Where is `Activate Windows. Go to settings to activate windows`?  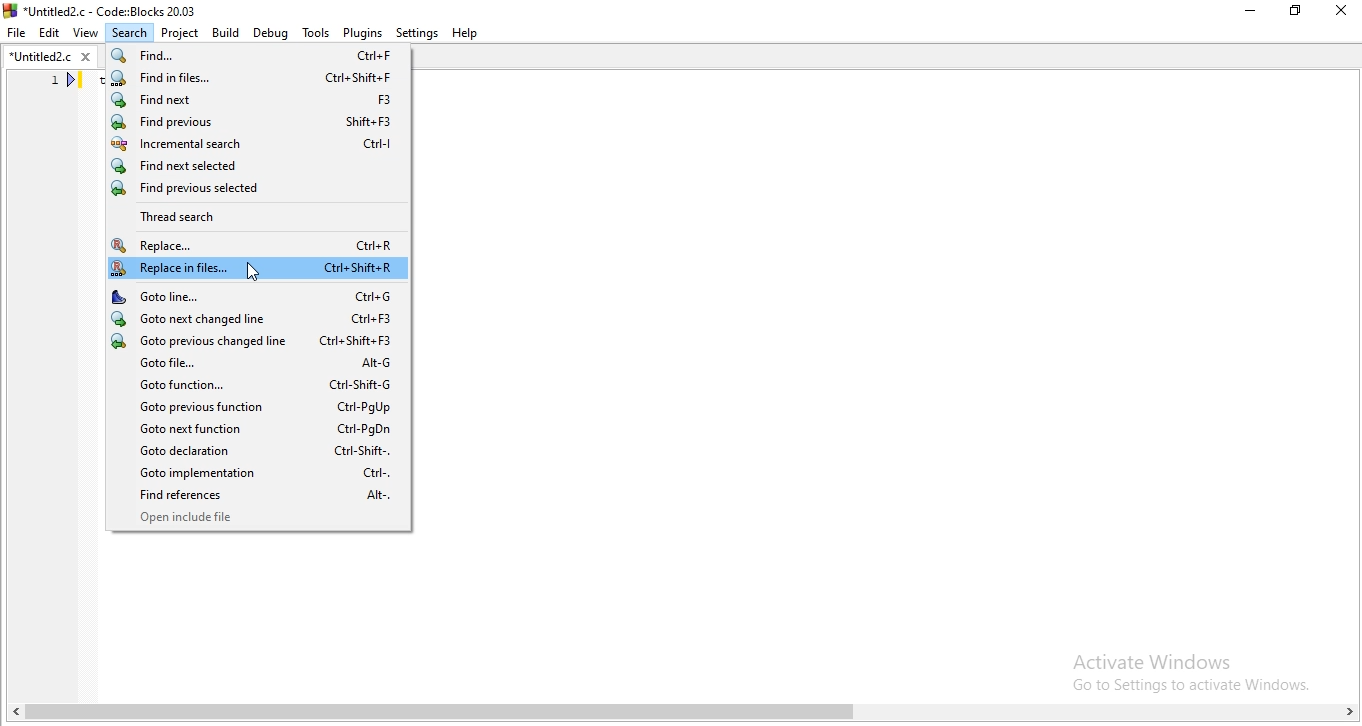
Activate Windows. Go to settings to activate windows is located at coordinates (1178, 669).